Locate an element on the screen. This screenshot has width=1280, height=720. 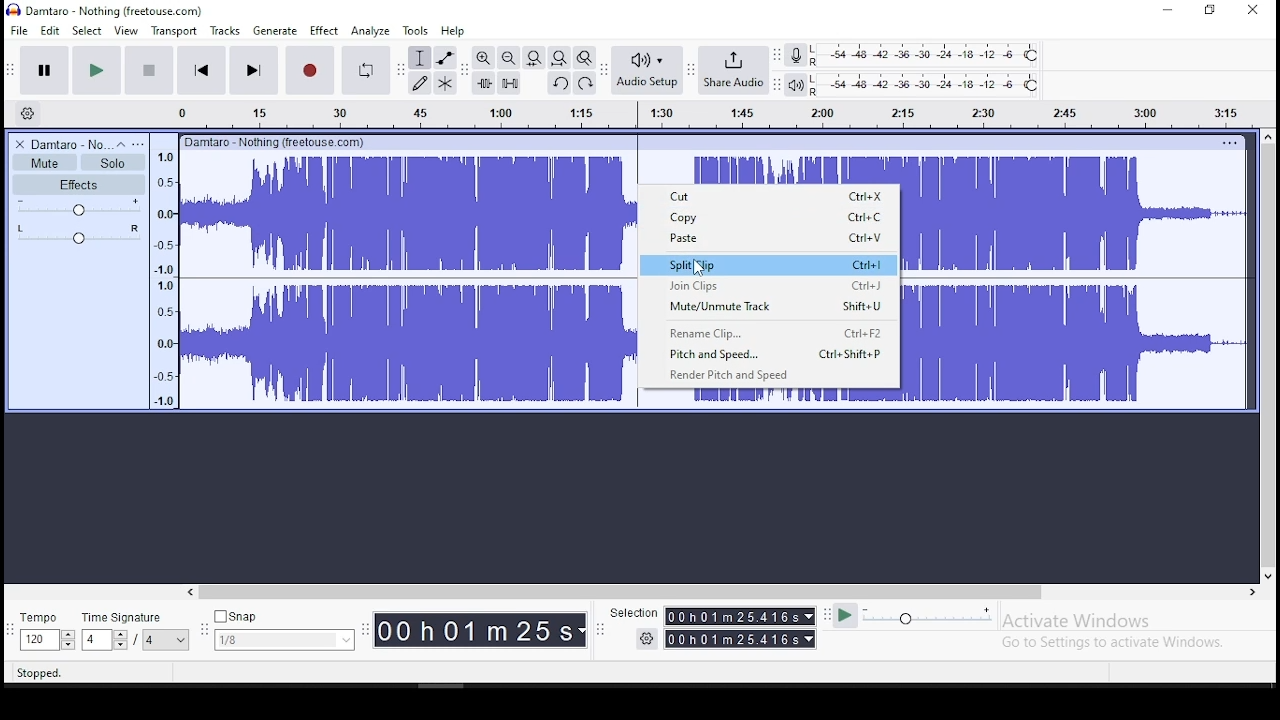
playback level is located at coordinates (927, 85).